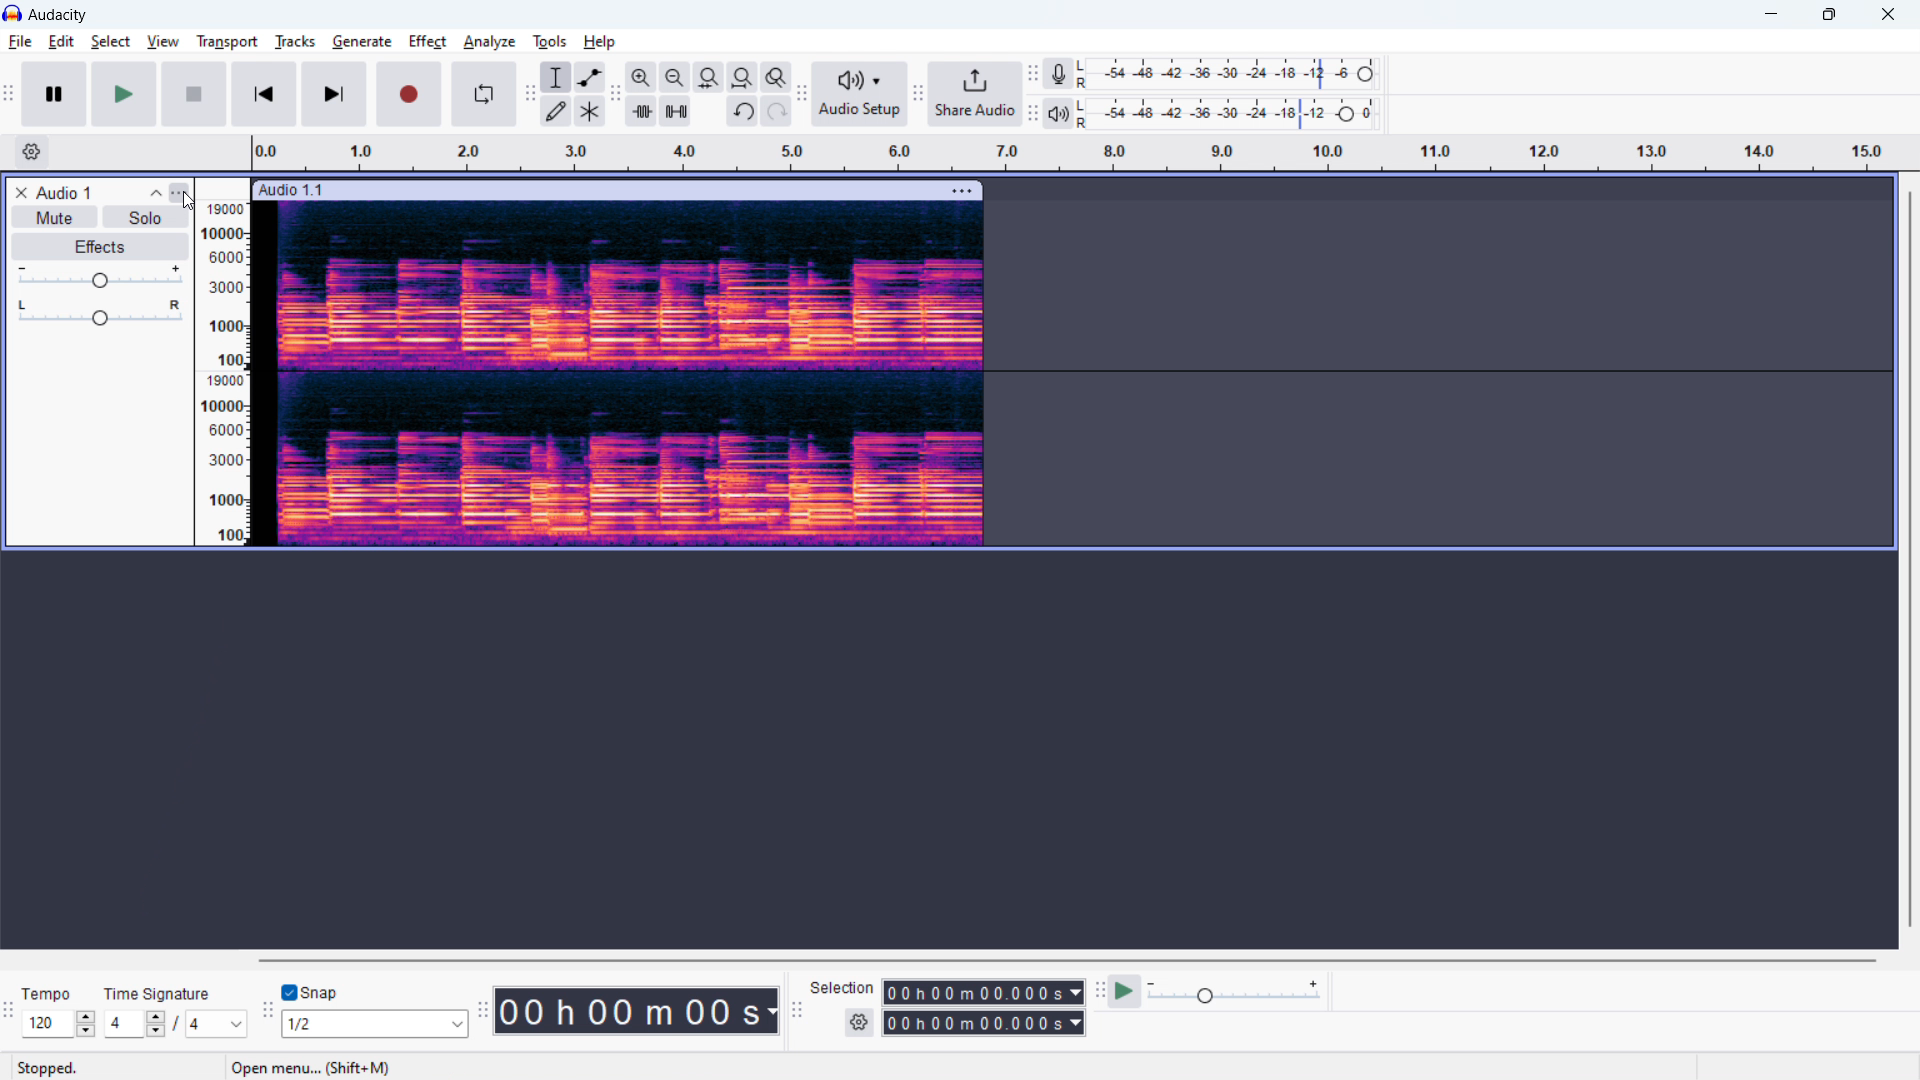 The width and height of the screenshot is (1920, 1080). What do you see at coordinates (1125, 991) in the screenshot?
I see `play at speed` at bounding box center [1125, 991].